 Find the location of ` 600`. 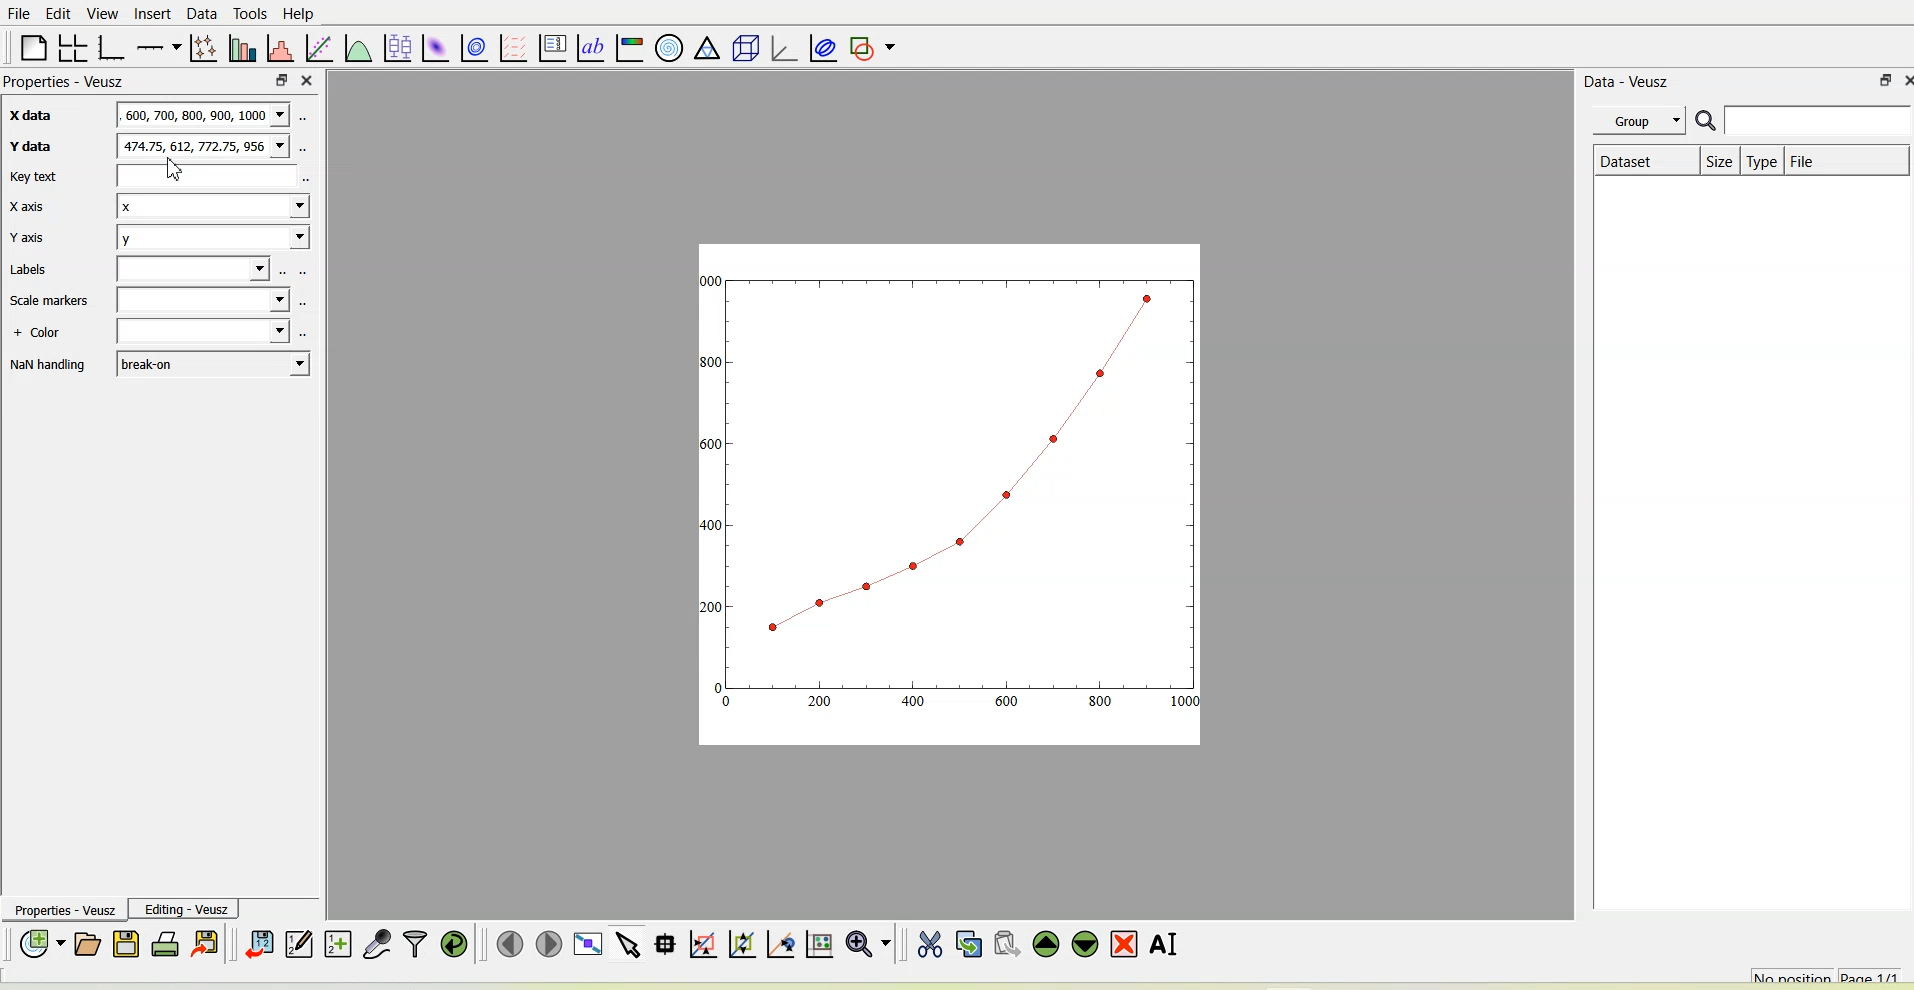

 600 is located at coordinates (1008, 702).